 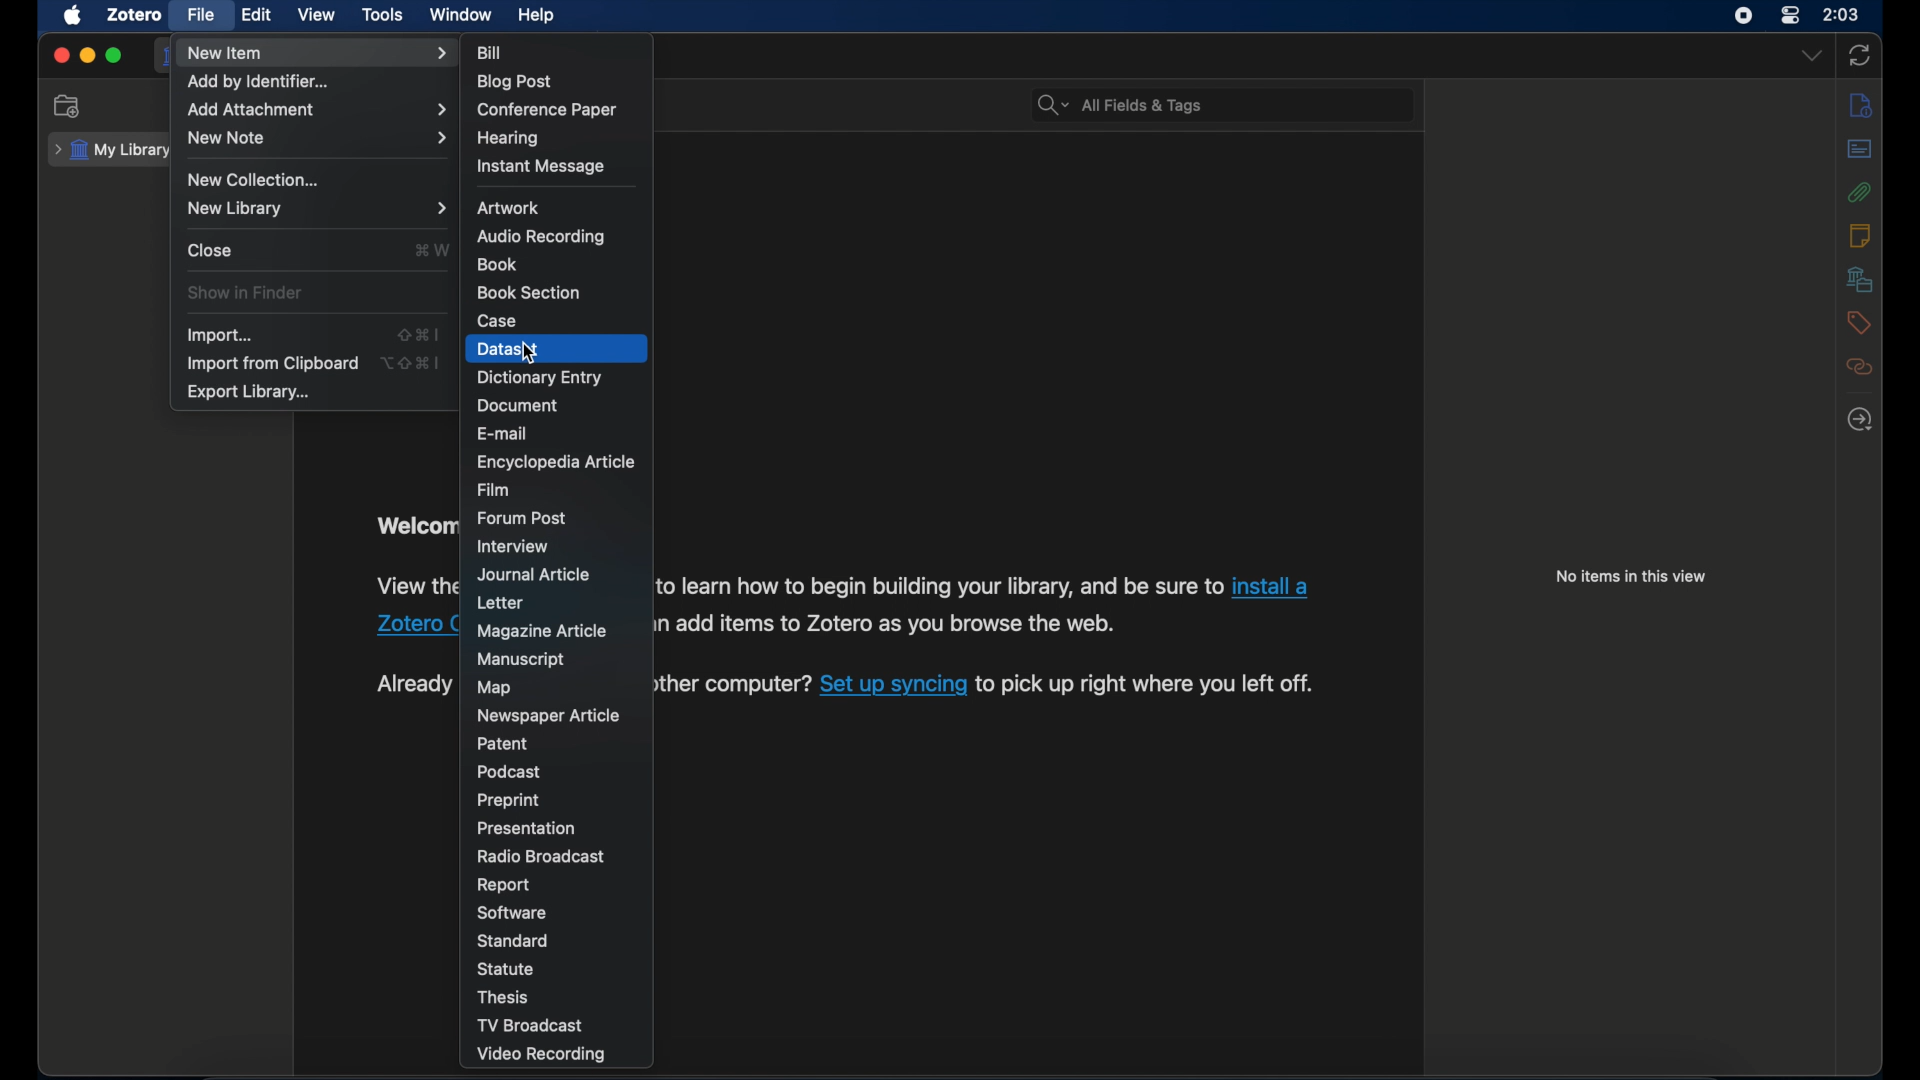 I want to click on interview, so click(x=512, y=546).